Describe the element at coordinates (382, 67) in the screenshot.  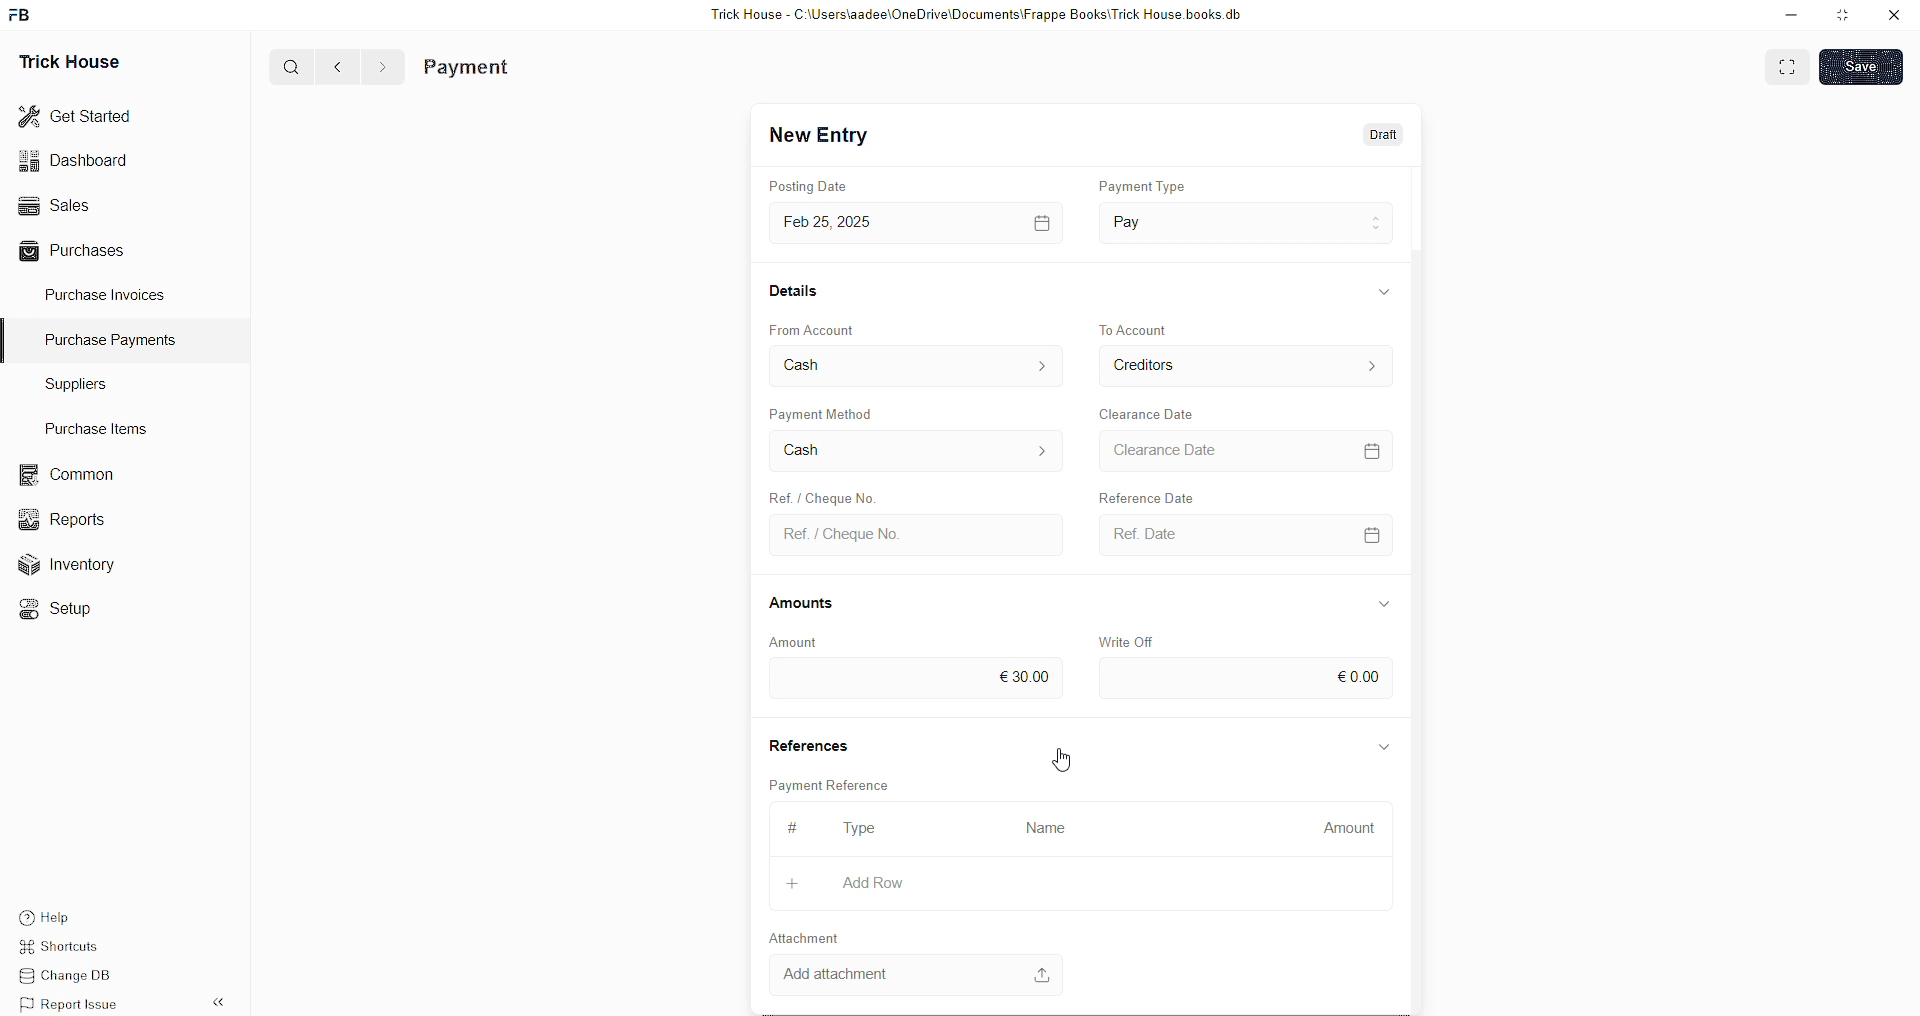
I see `>` at that location.